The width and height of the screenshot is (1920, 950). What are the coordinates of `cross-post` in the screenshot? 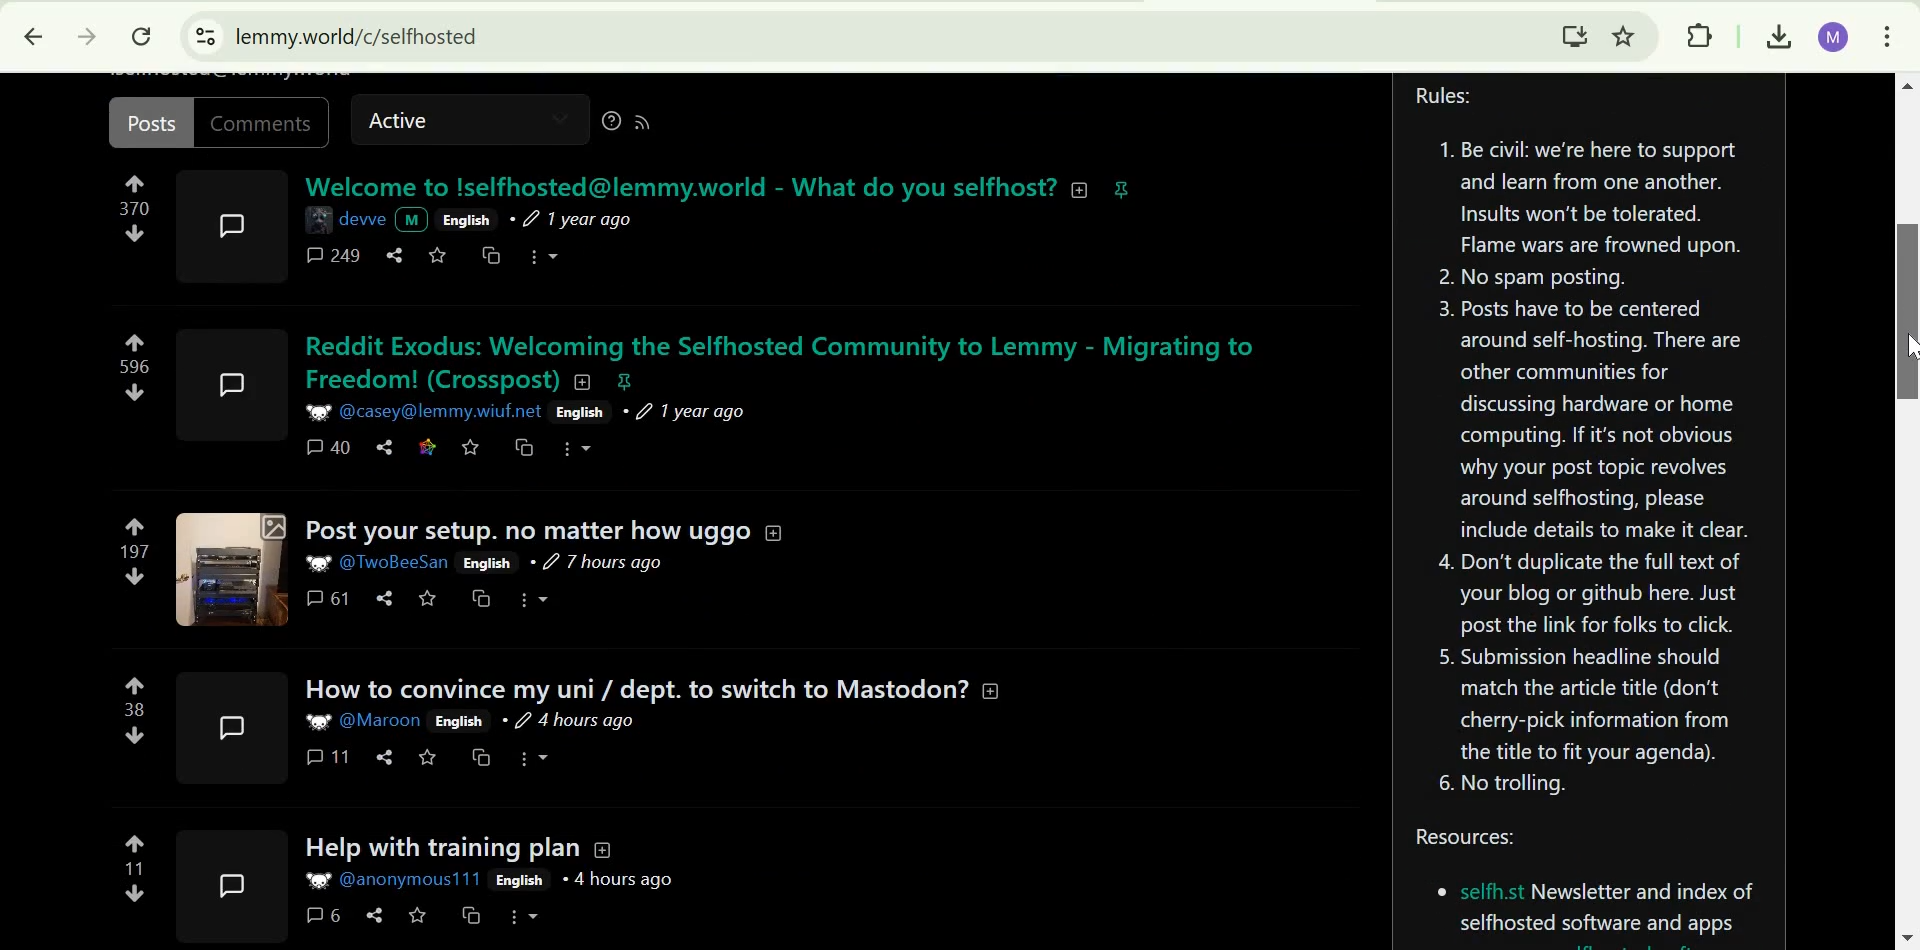 It's located at (486, 599).